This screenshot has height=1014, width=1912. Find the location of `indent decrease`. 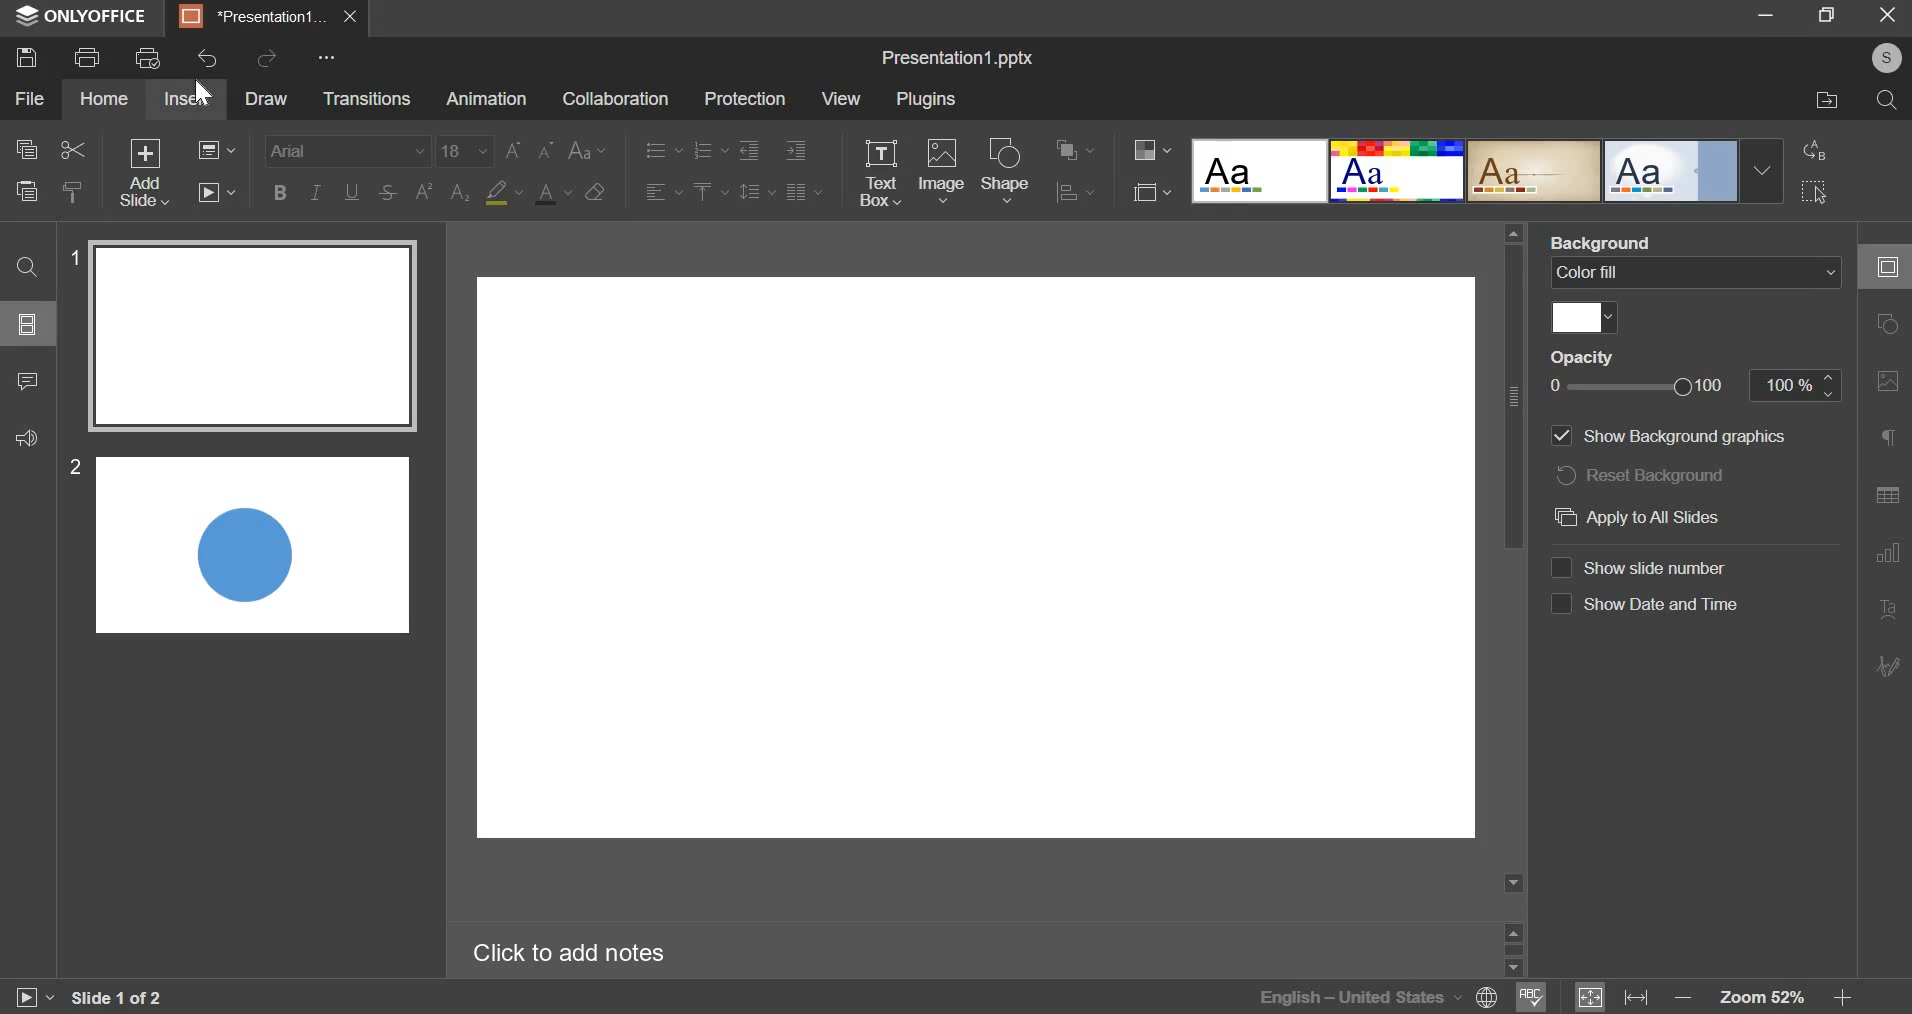

indent decrease is located at coordinates (796, 150).